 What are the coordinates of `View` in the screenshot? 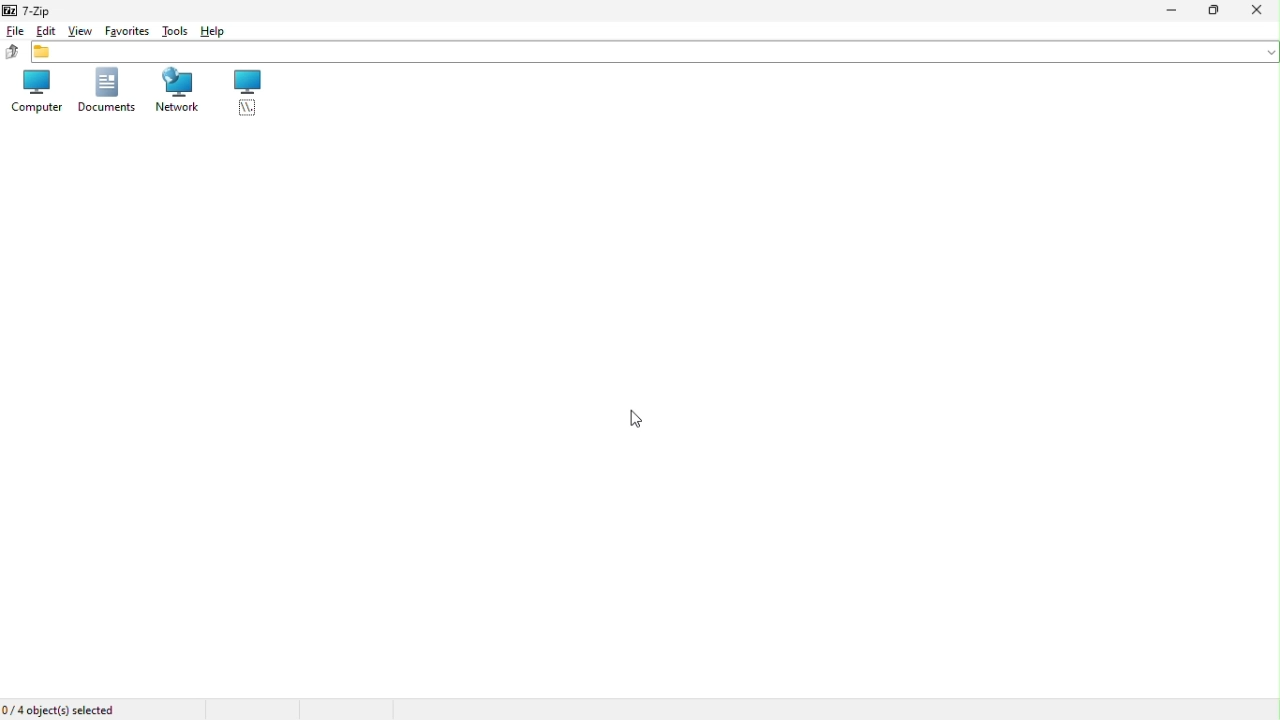 It's located at (79, 31).